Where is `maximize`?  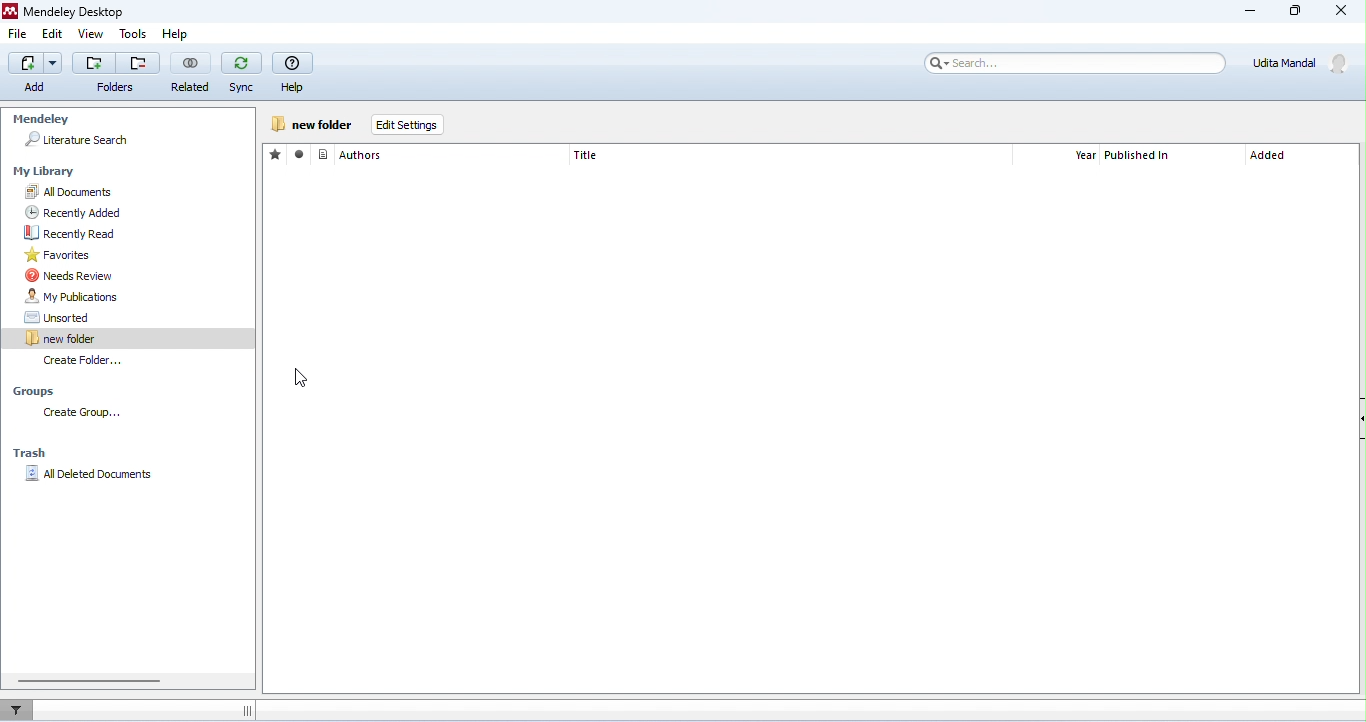 maximize is located at coordinates (1293, 11).